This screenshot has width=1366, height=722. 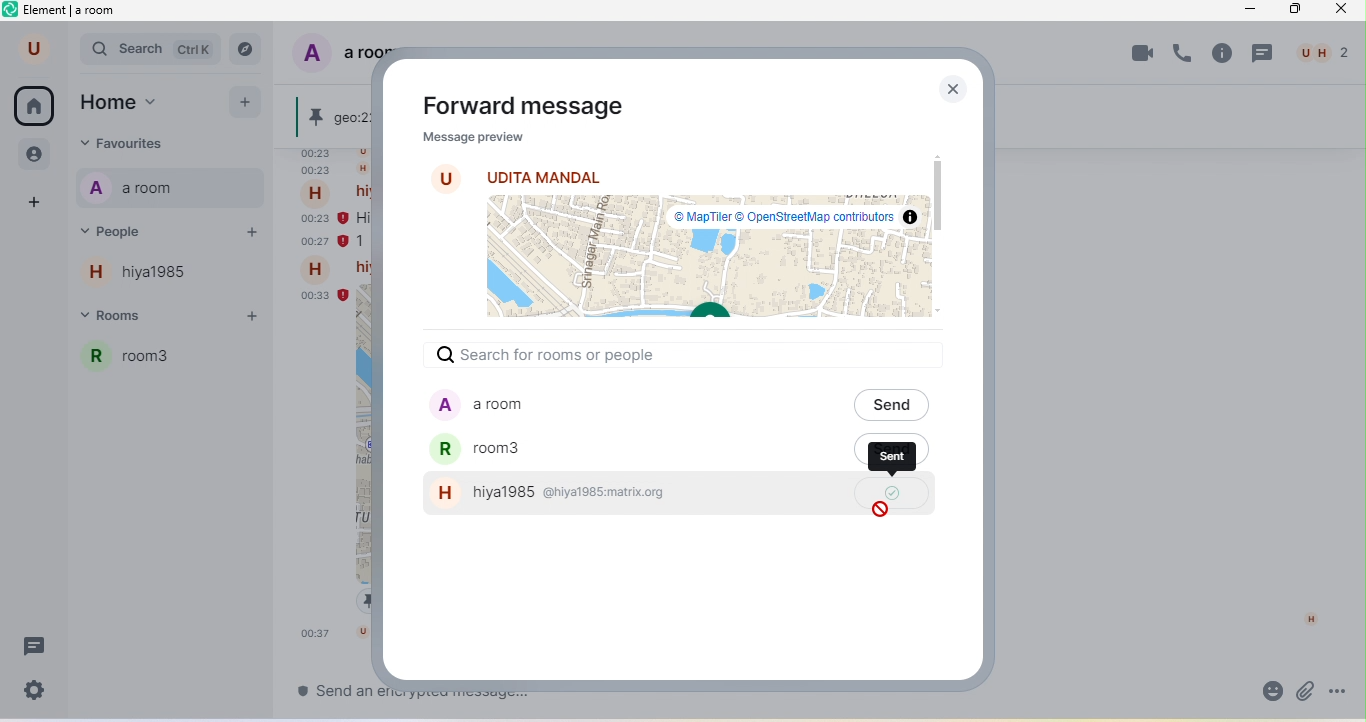 I want to click on forward message, so click(x=522, y=106).